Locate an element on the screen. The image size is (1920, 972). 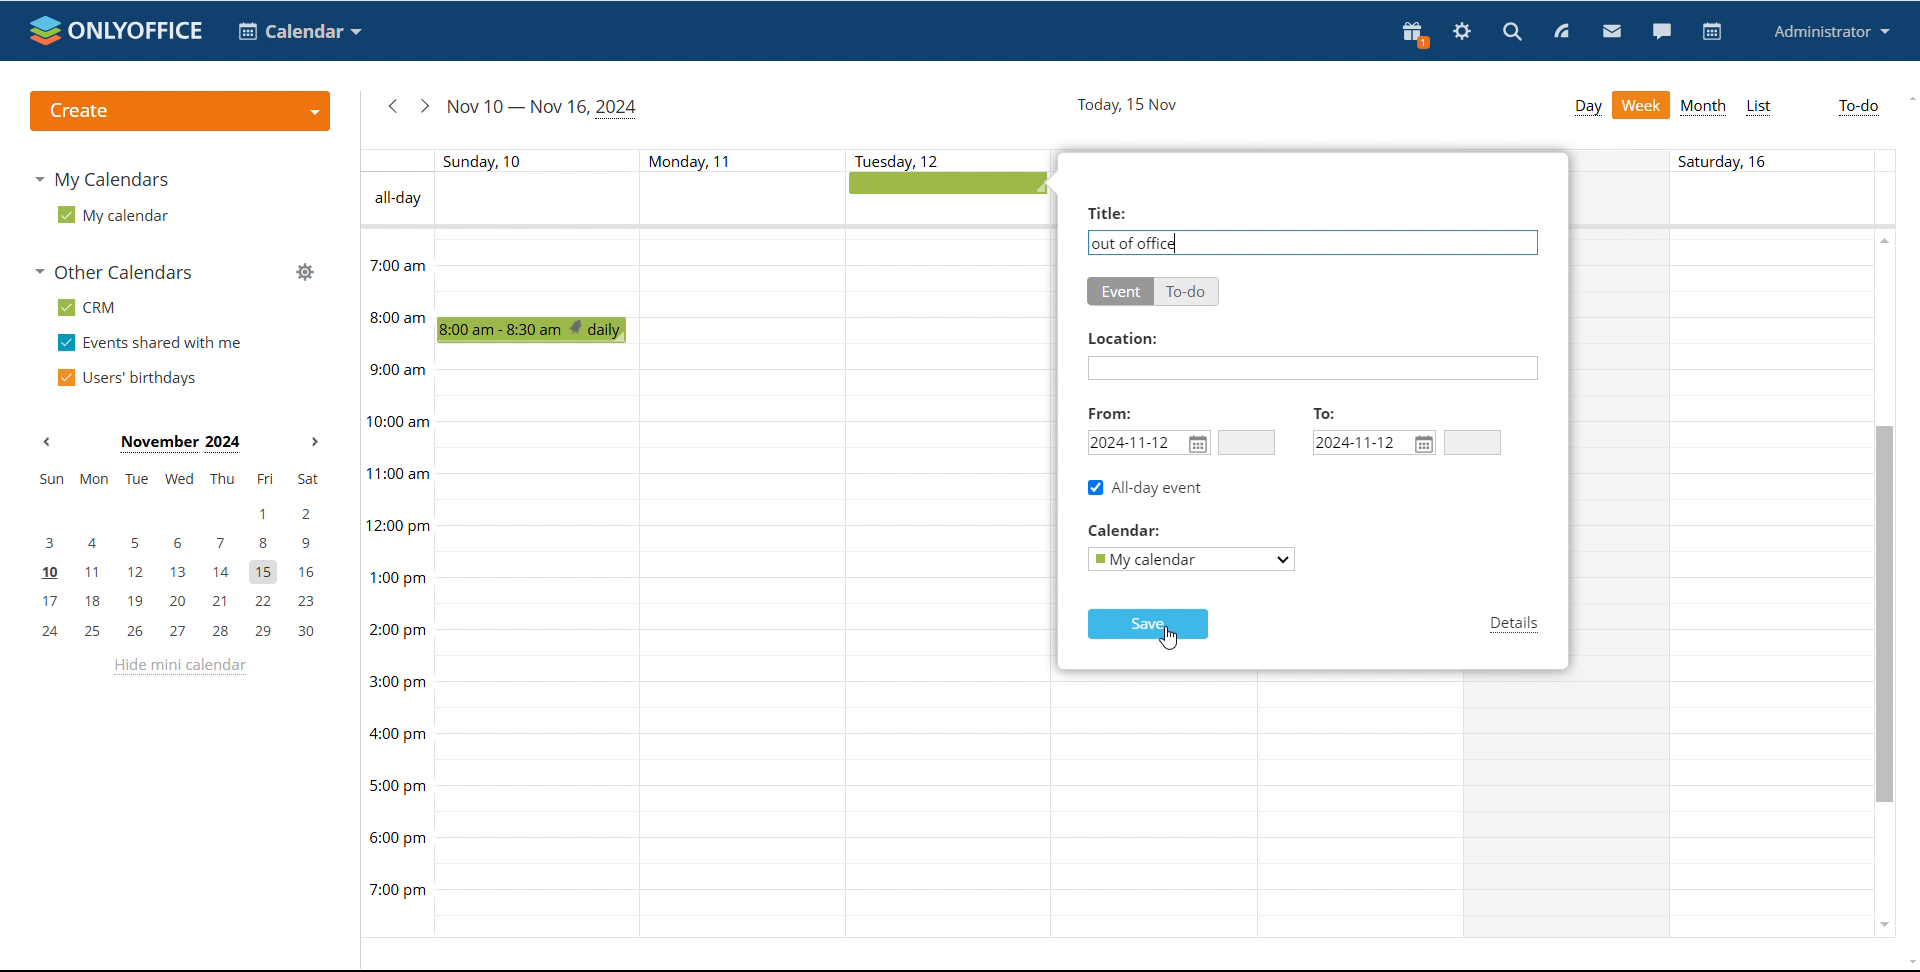
text is located at coordinates (900, 158).